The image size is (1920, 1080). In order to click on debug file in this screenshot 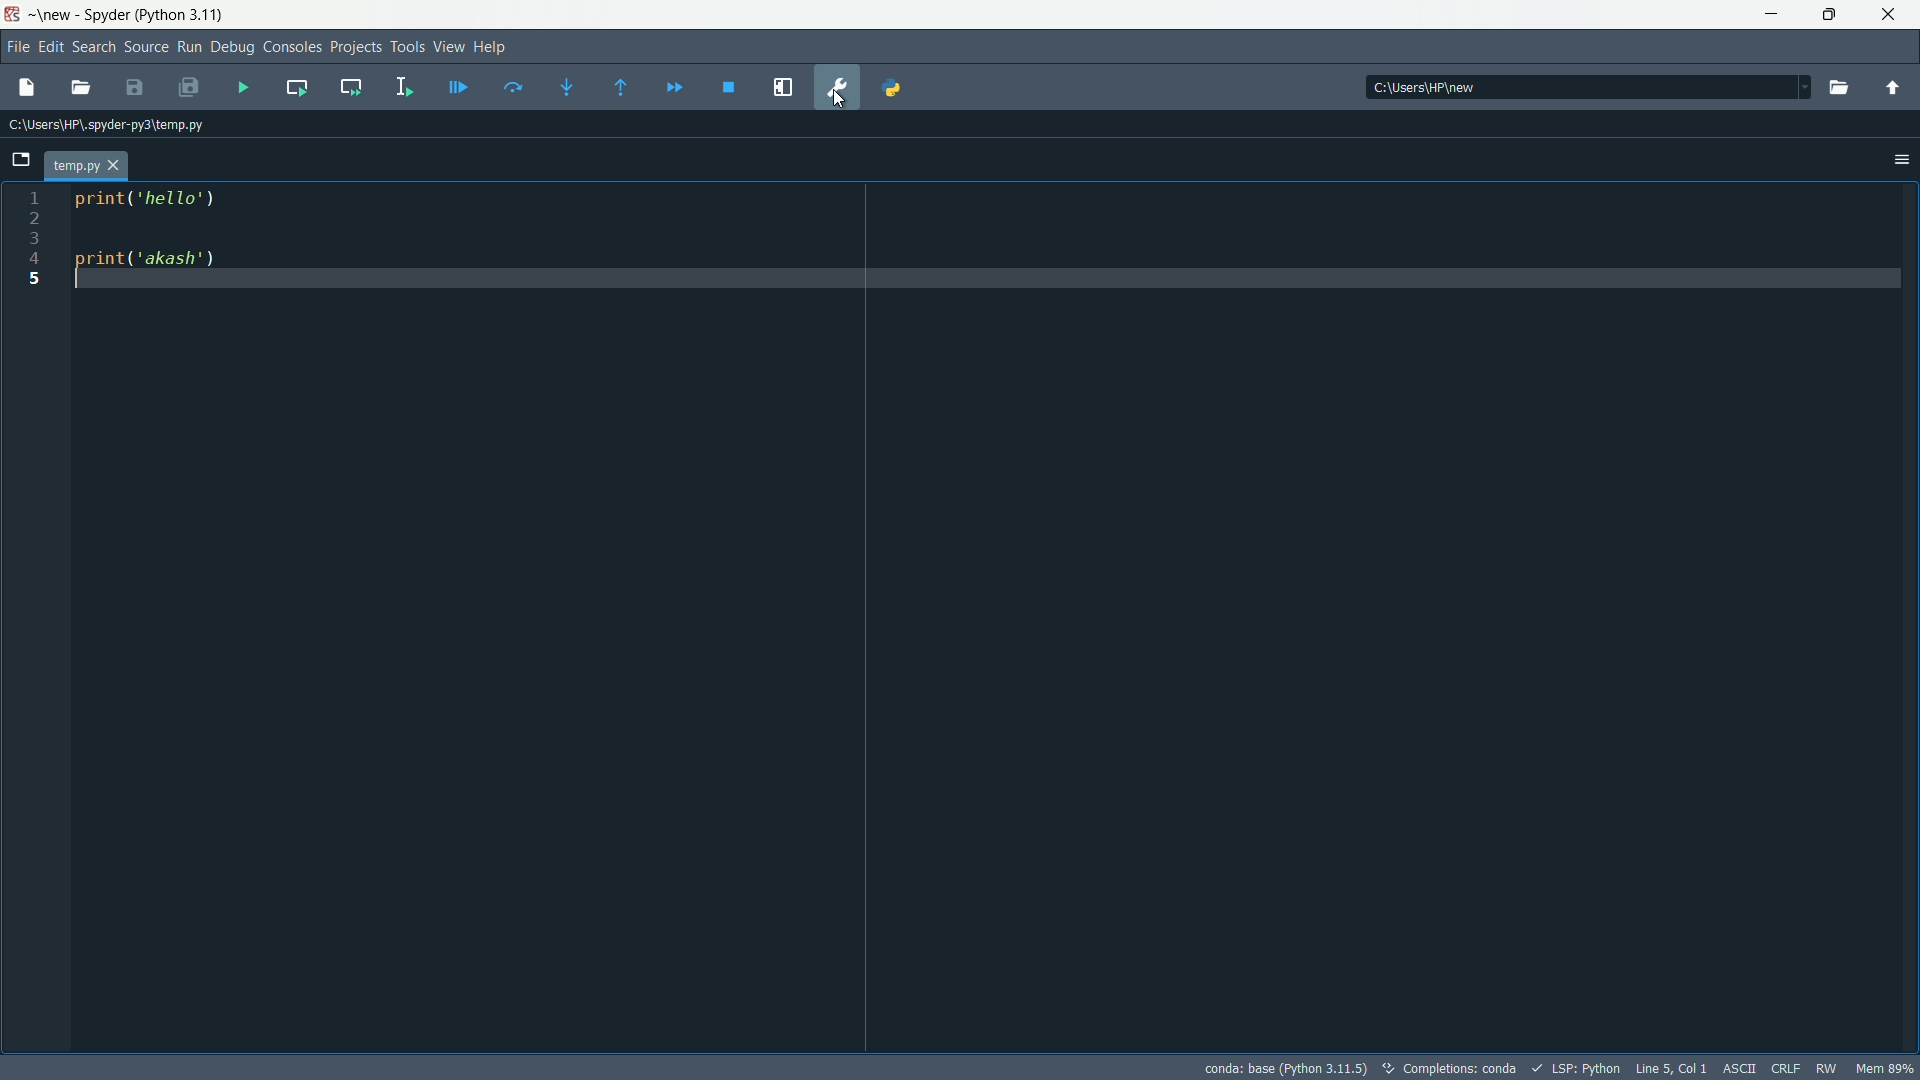, I will do `click(457, 89)`.